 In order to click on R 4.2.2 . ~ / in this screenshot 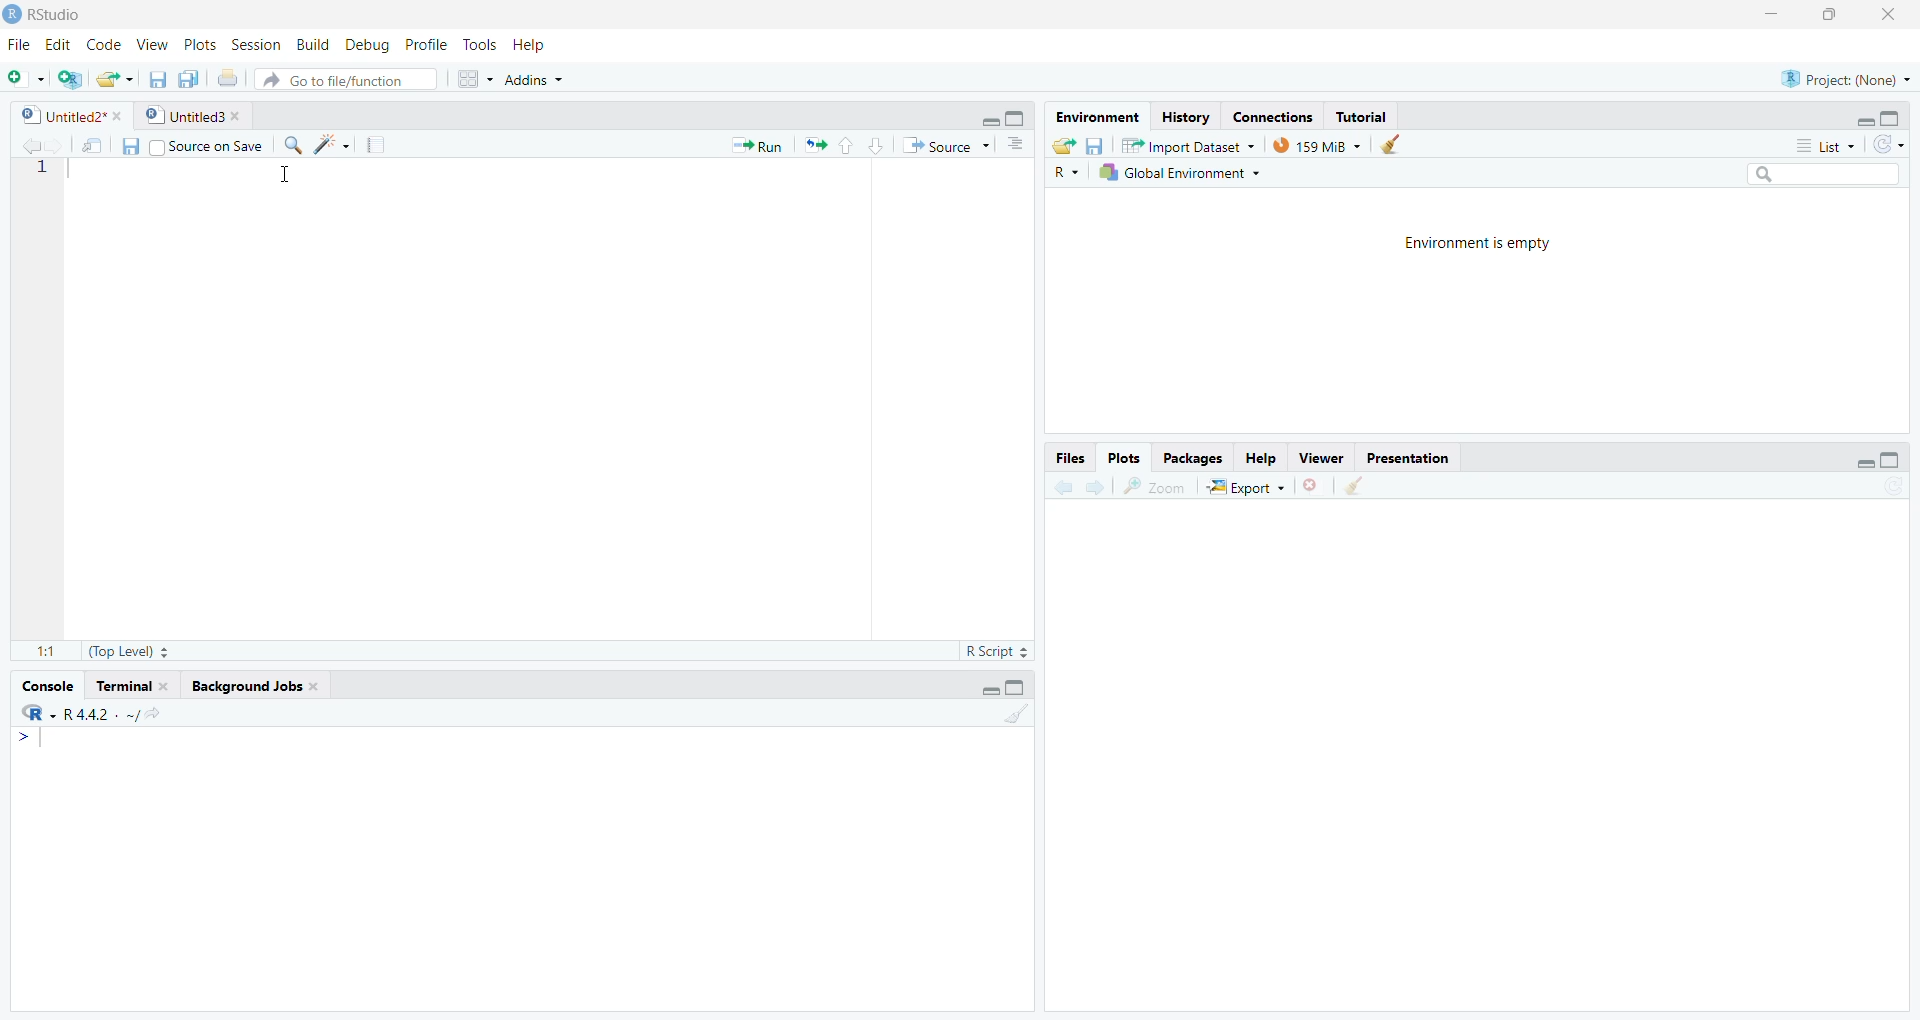, I will do `click(99, 716)`.